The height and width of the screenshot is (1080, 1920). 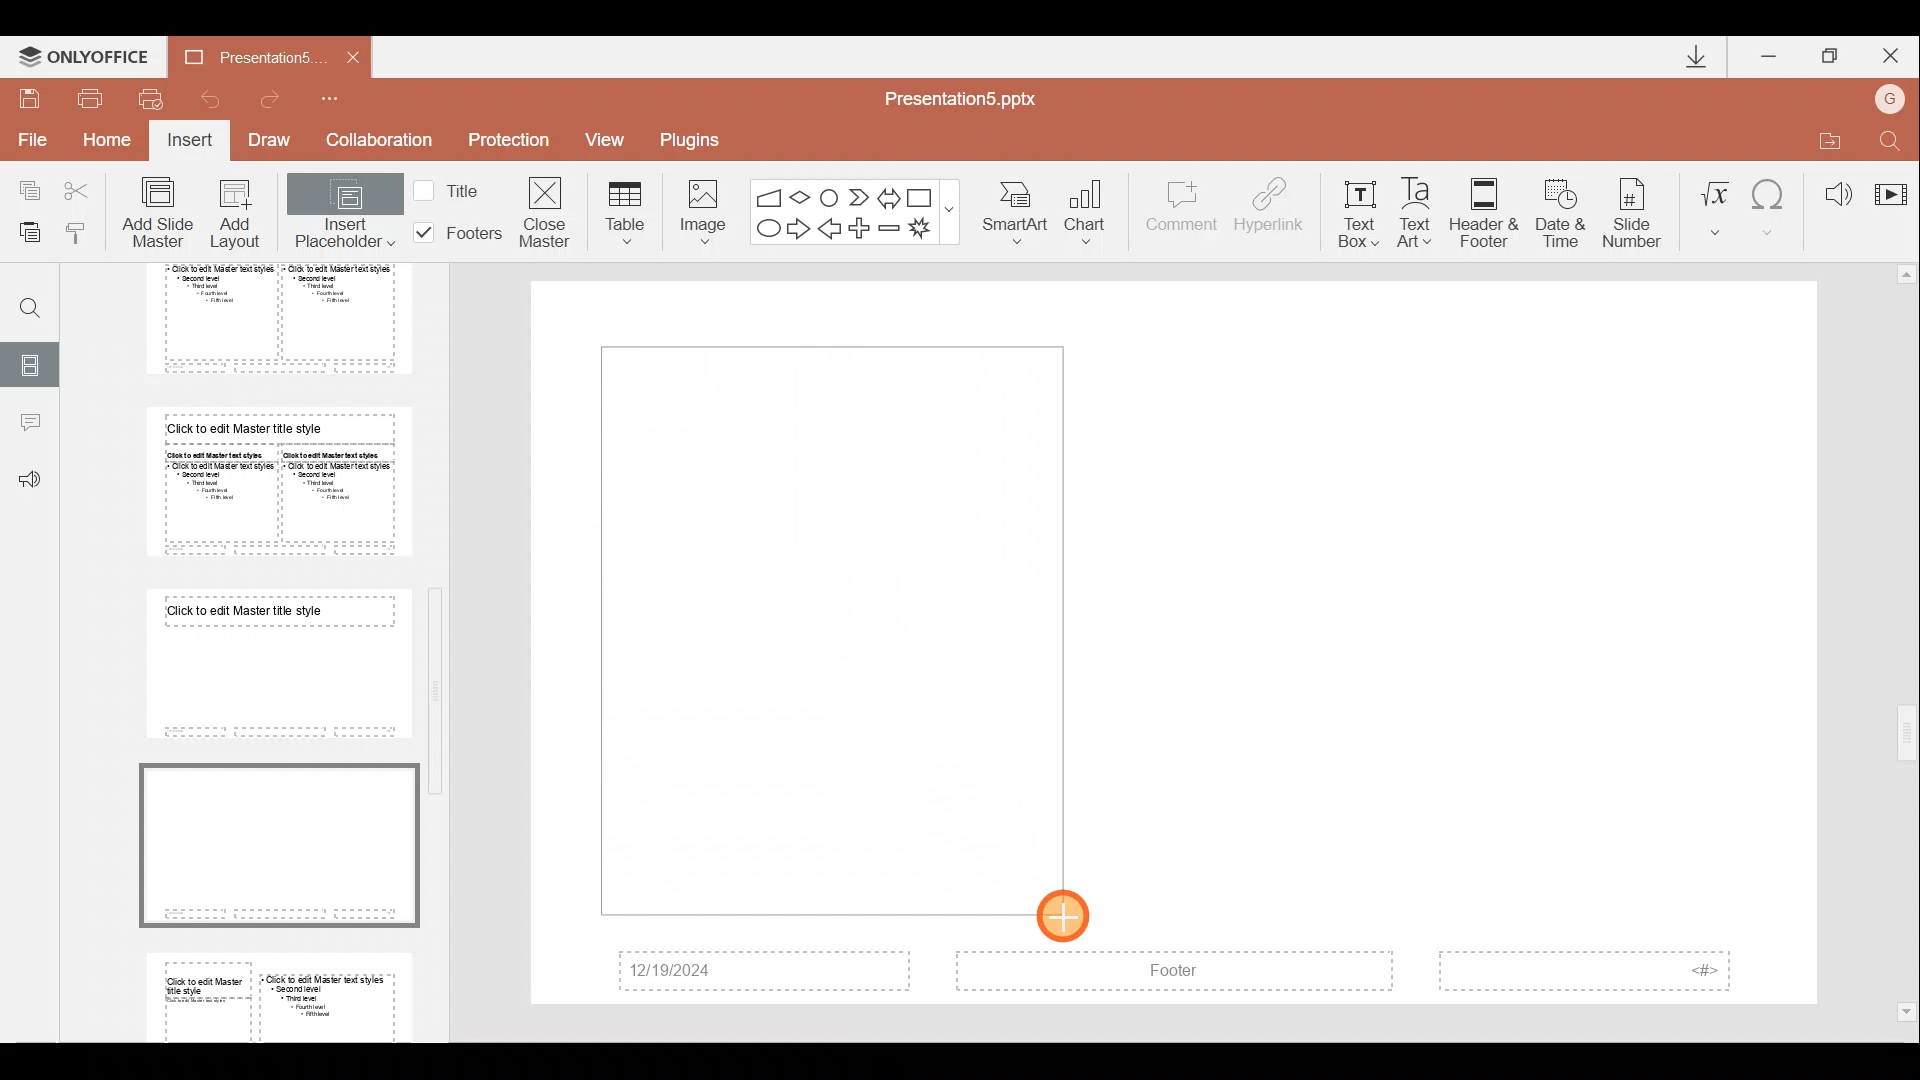 I want to click on Quick print, so click(x=150, y=100).